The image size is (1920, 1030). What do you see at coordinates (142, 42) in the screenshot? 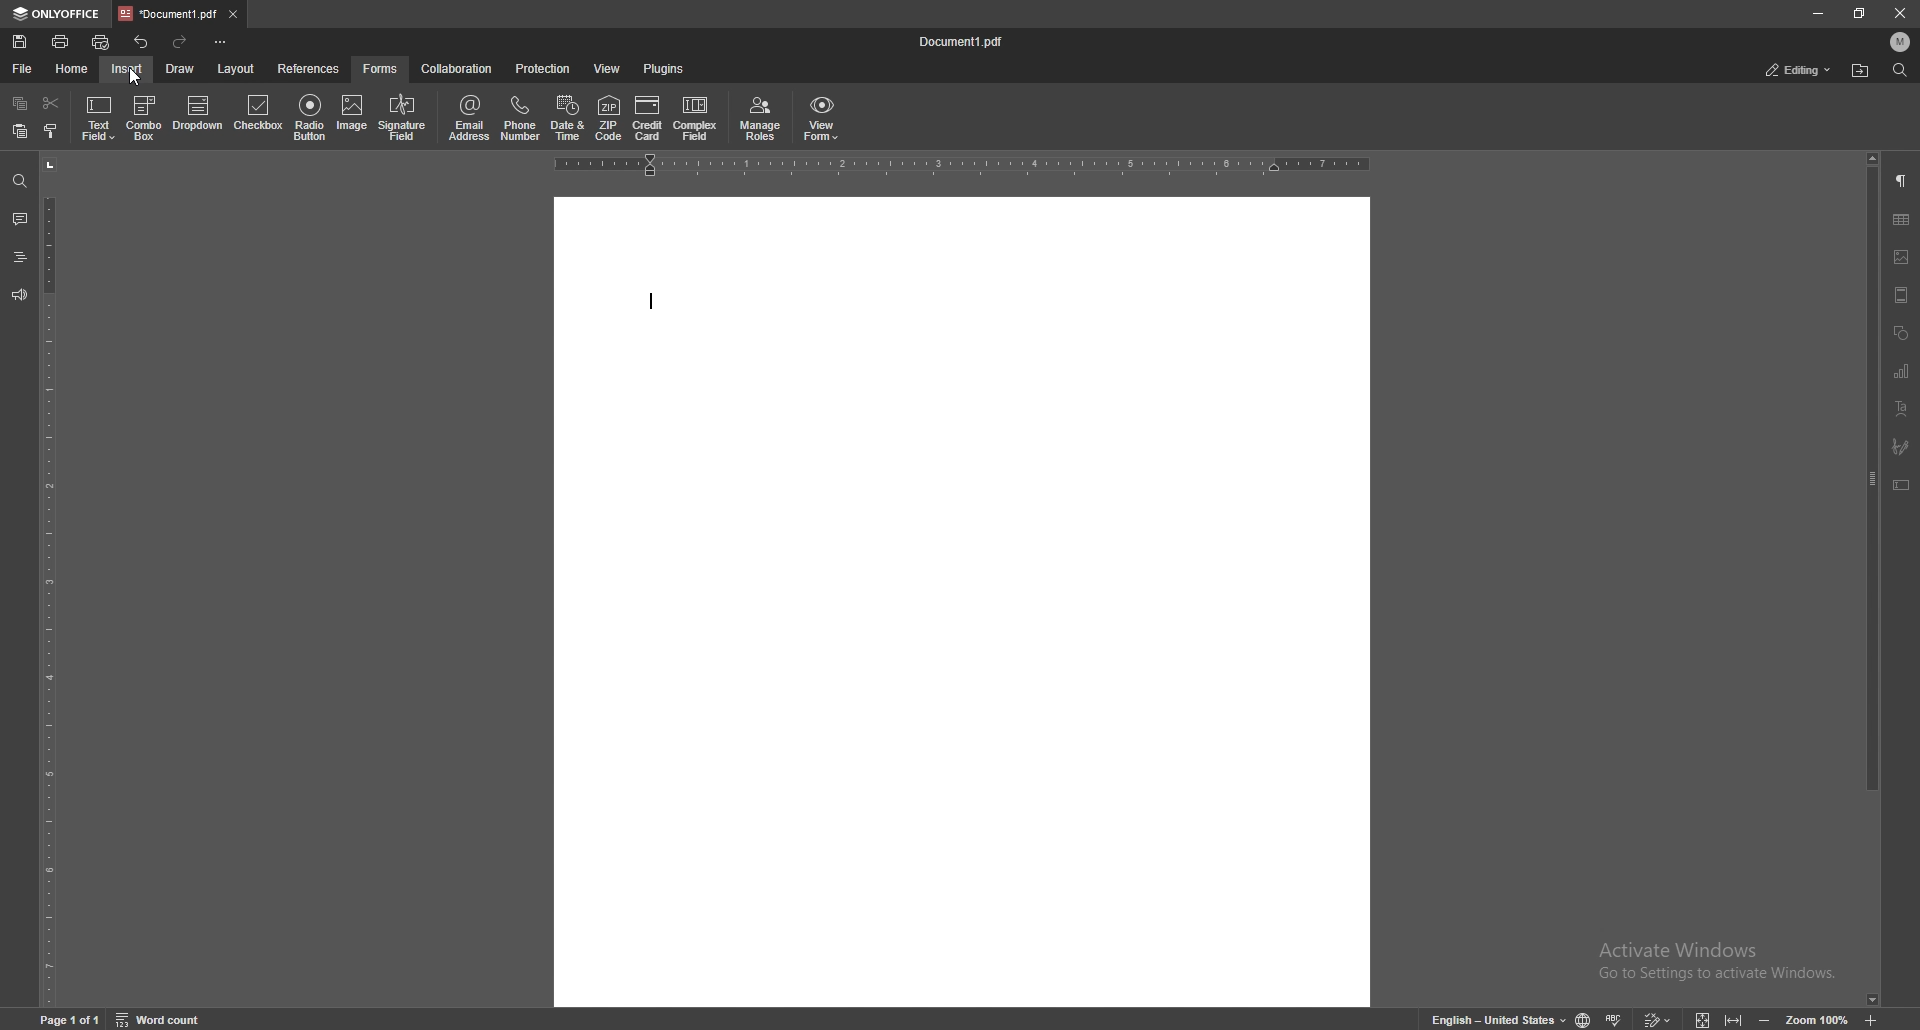
I see `undo` at bounding box center [142, 42].